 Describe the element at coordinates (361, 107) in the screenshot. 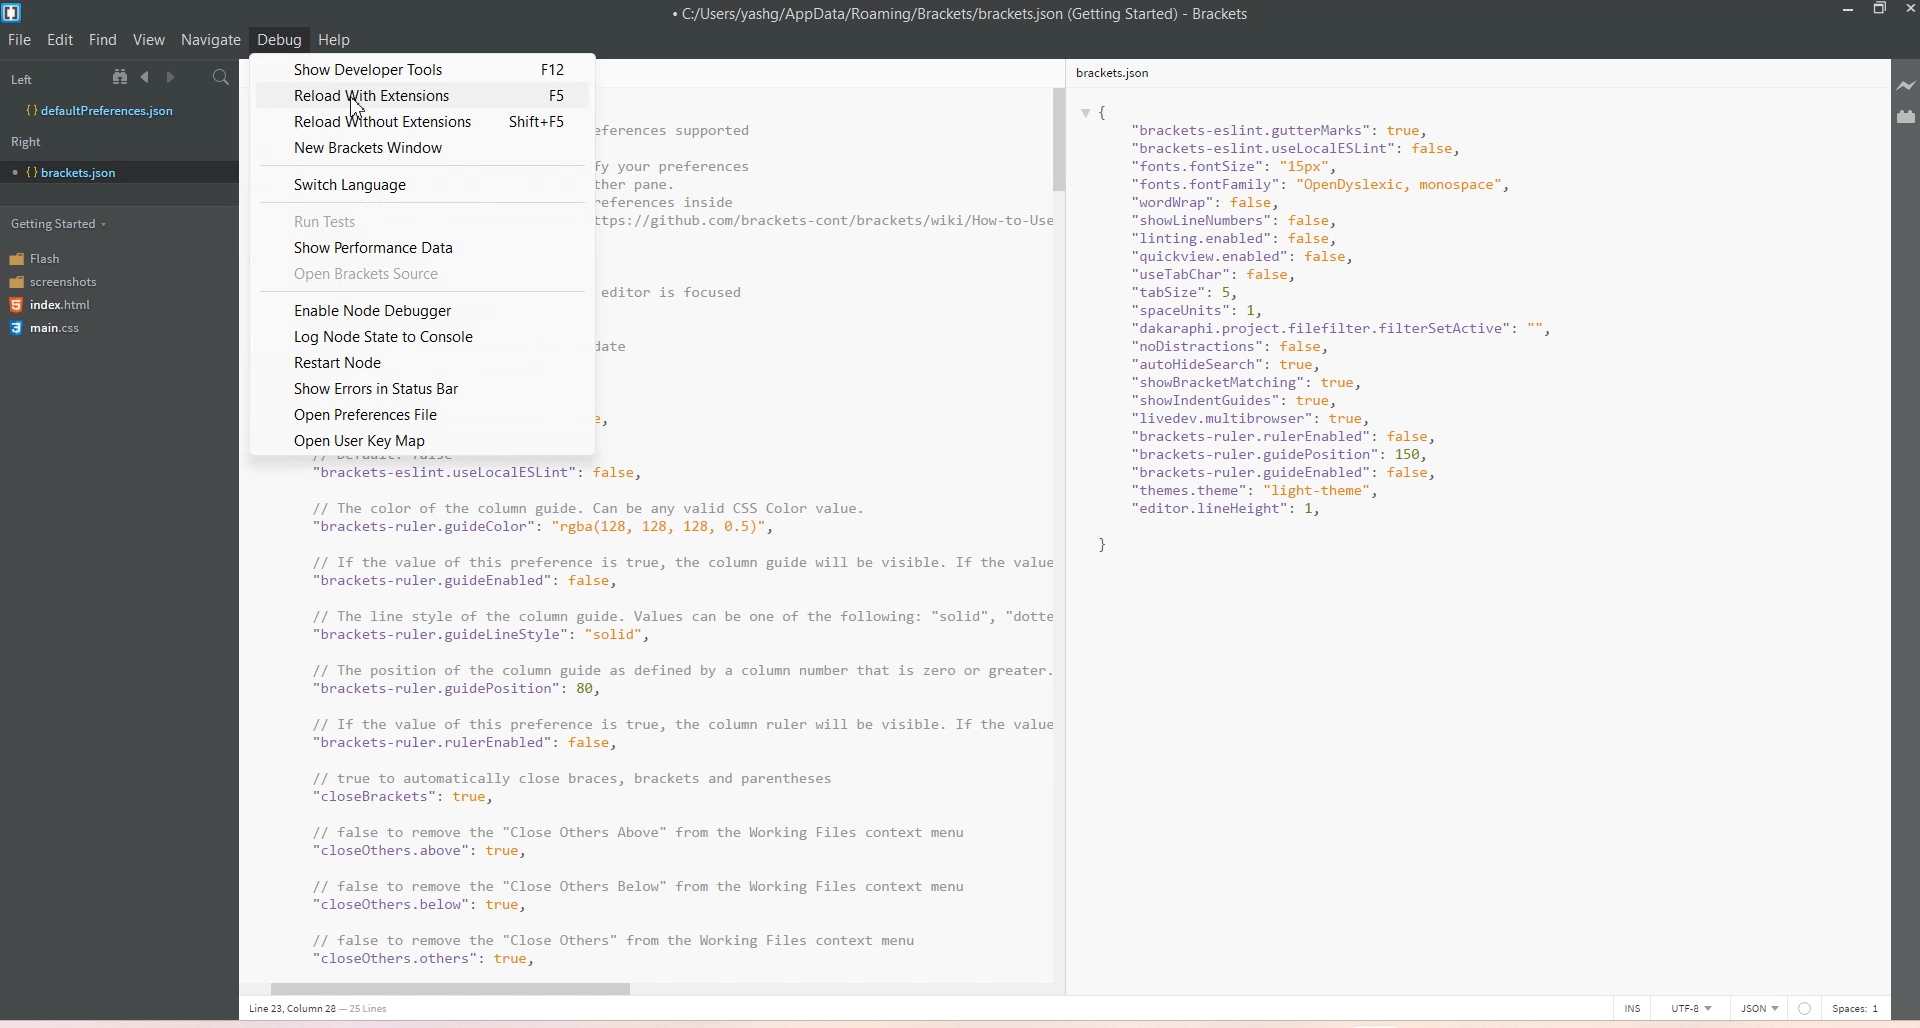

I see `Cursor` at that location.